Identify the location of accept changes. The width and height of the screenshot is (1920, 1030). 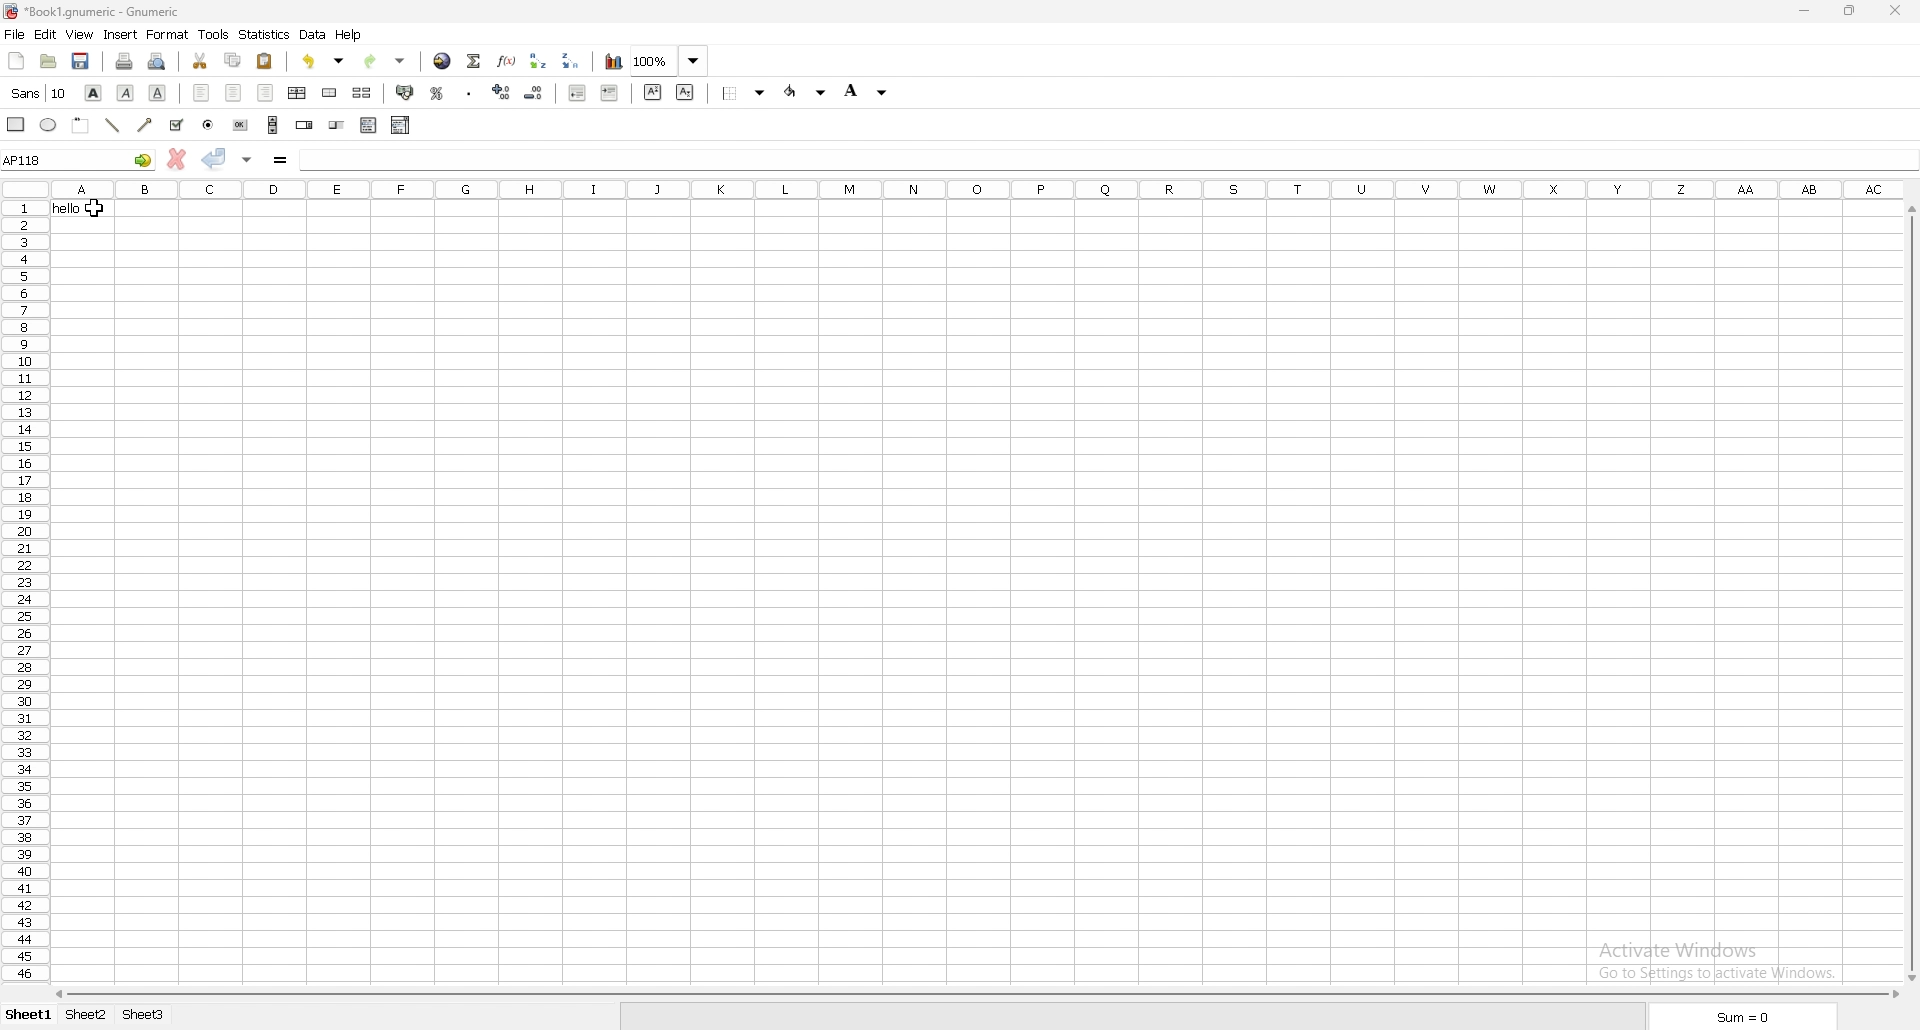
(215, 157).